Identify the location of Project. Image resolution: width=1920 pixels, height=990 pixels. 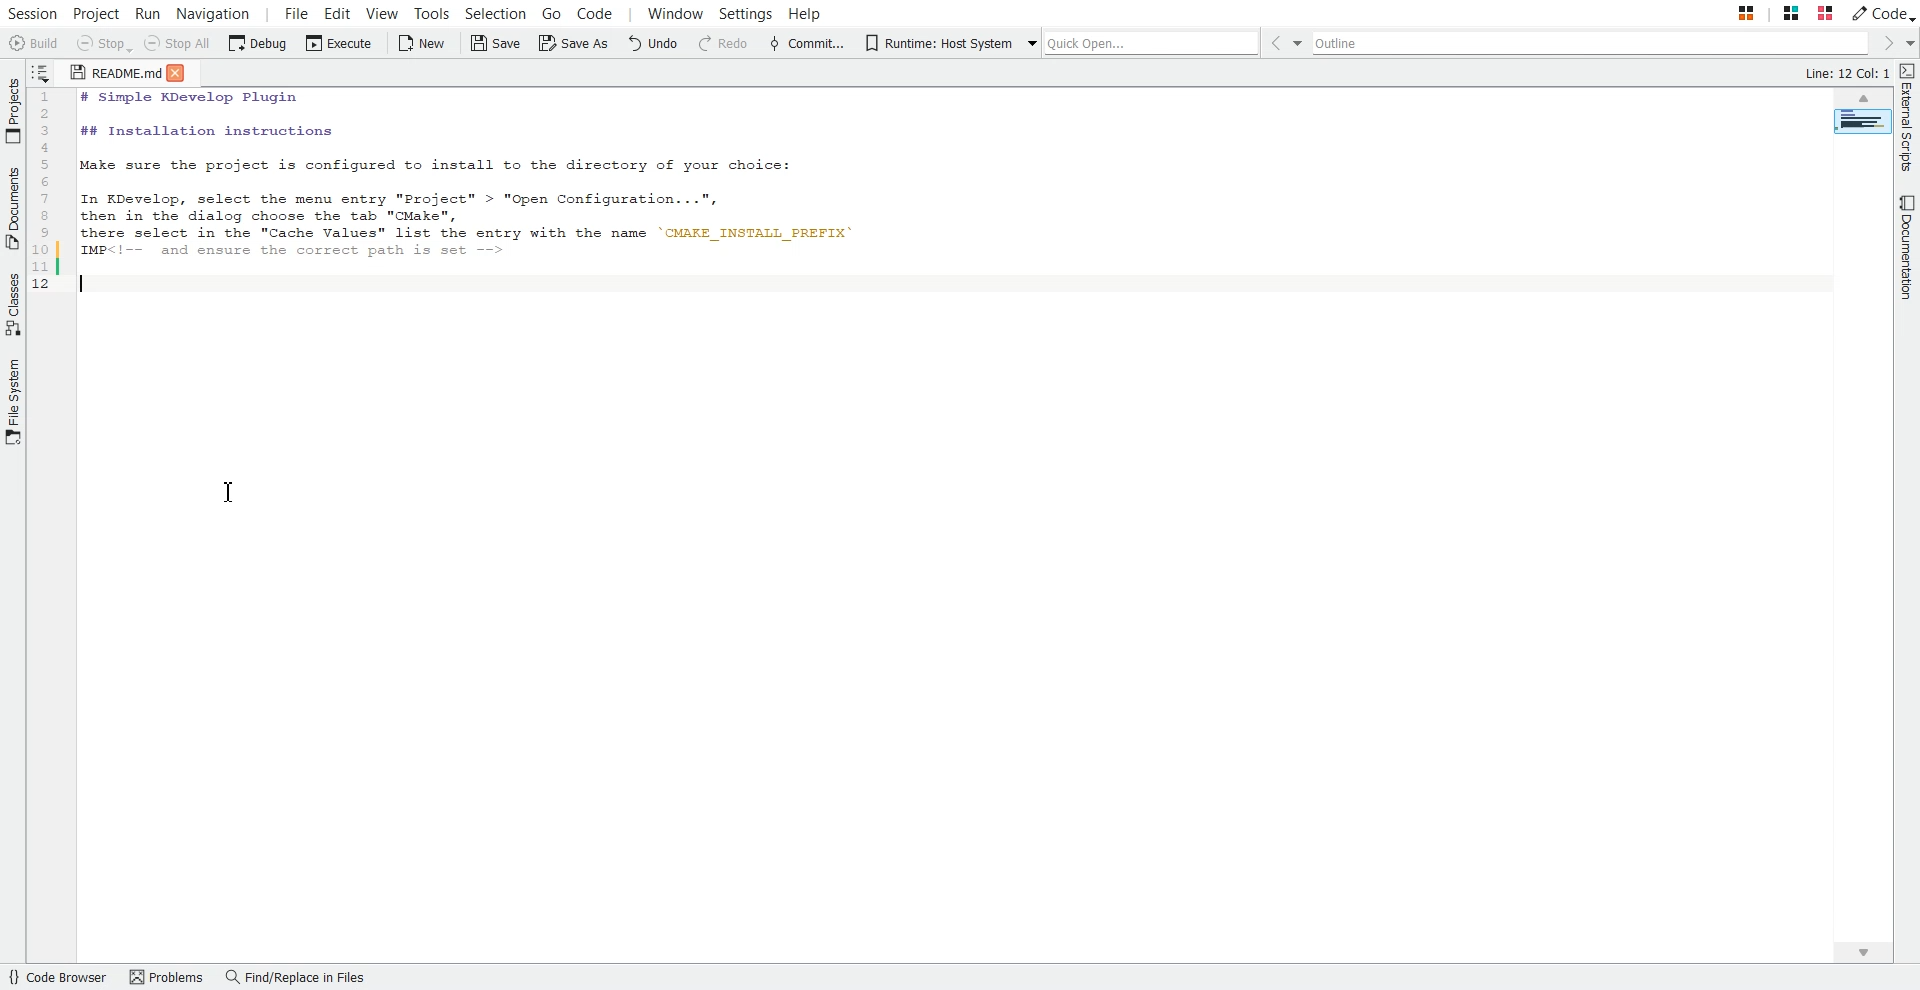
(96, 12).